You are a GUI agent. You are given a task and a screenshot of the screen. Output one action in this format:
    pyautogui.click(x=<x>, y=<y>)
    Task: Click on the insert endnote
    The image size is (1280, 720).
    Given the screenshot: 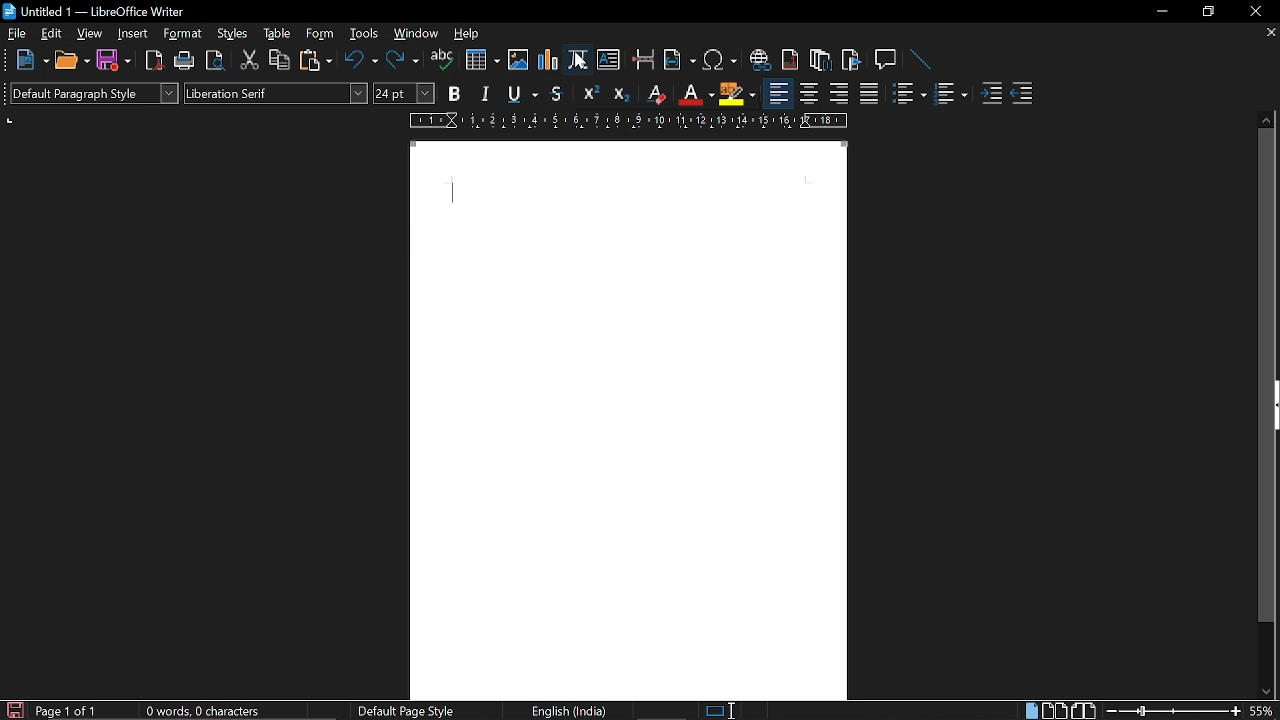 What is the action you would take?
    pyautogui.click(x=822, y=60)
    